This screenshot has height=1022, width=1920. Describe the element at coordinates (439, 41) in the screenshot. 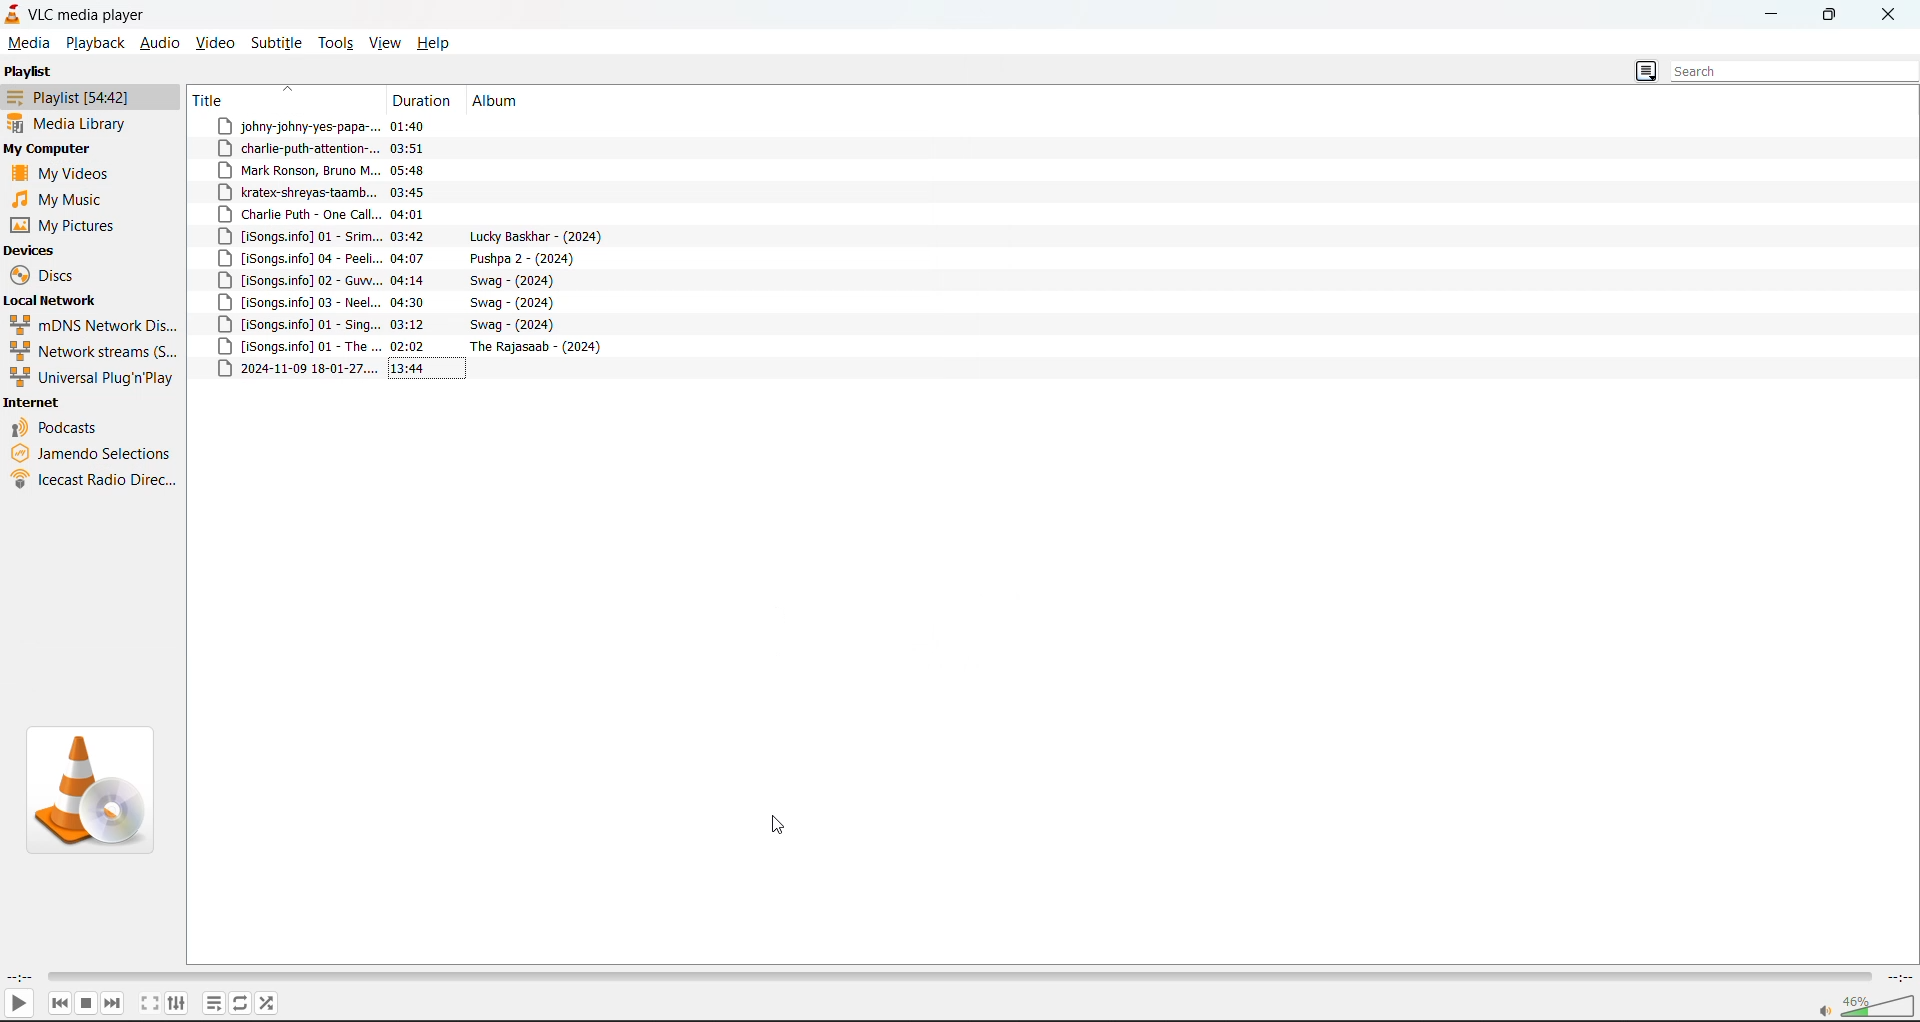

I see `help` at that location.